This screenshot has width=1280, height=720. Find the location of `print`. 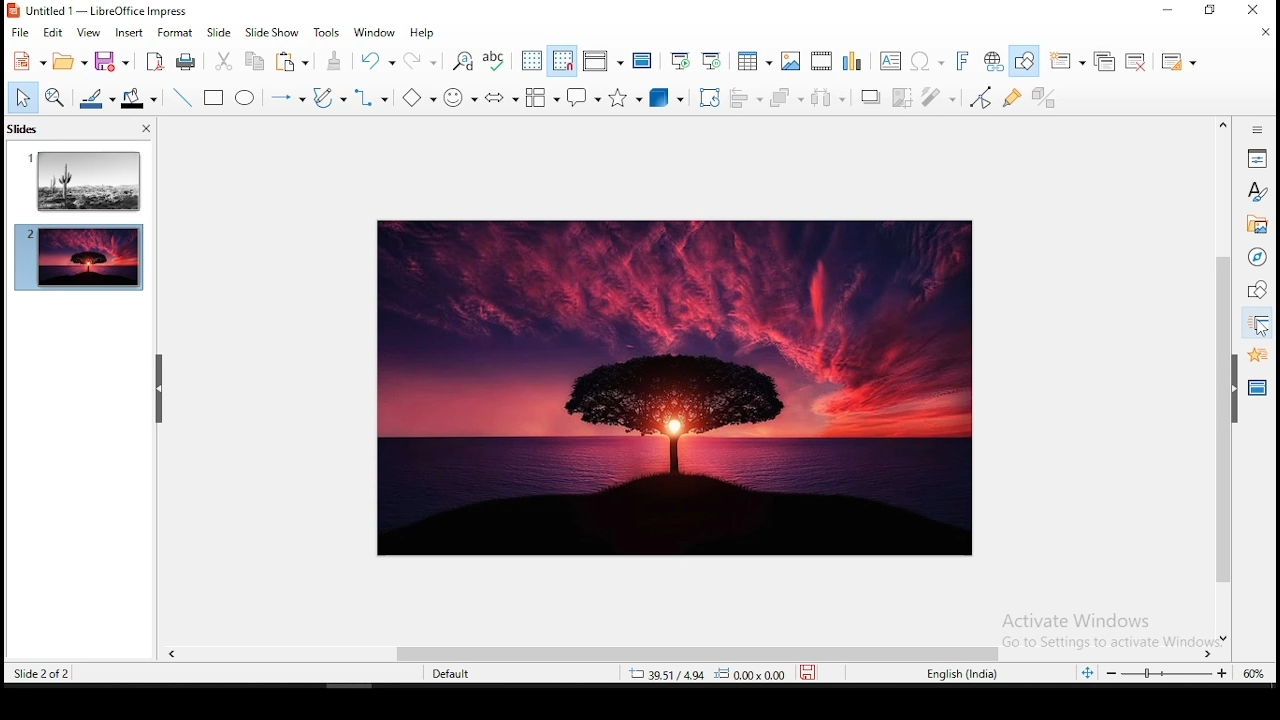

print is located at coordinates (187, 61).